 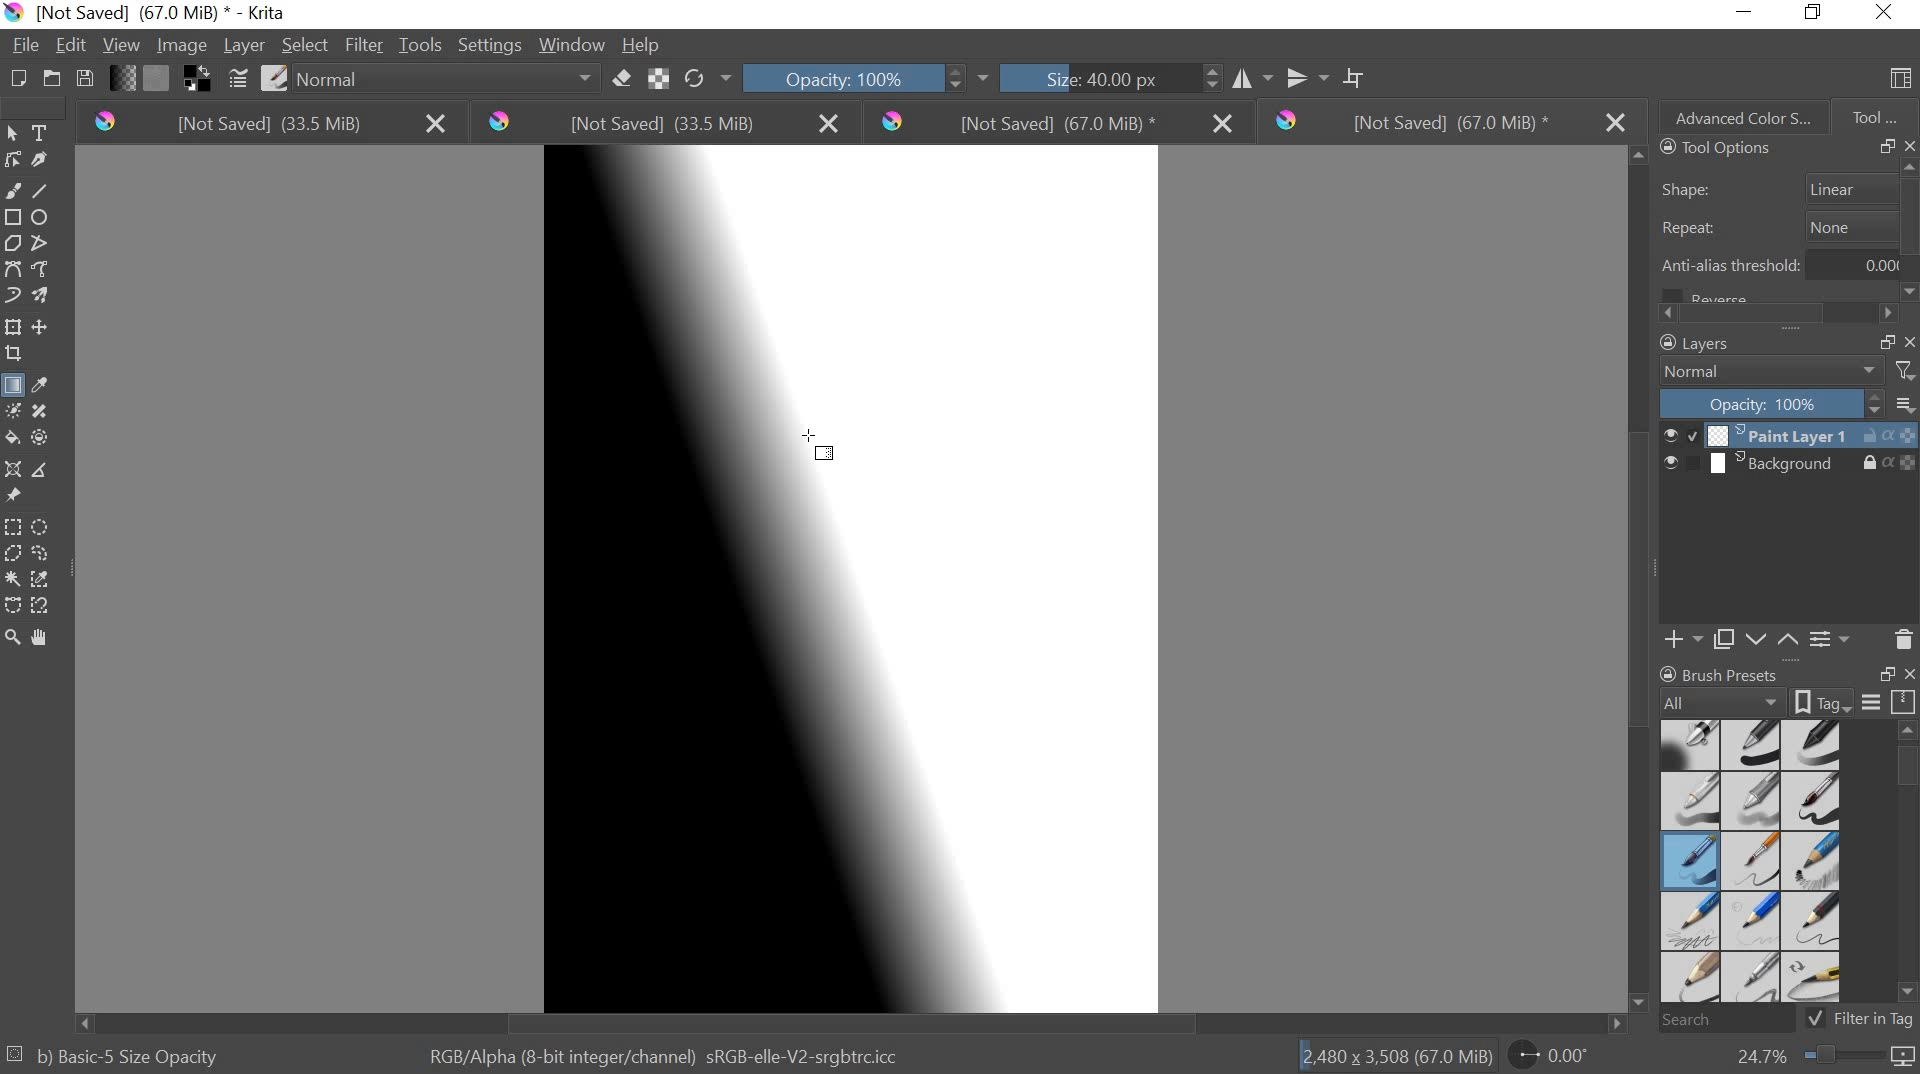 What do you see at coordinates (17, 410) in the screenshot?
I see `colorize mask tool` at bounding box center [17, 410].